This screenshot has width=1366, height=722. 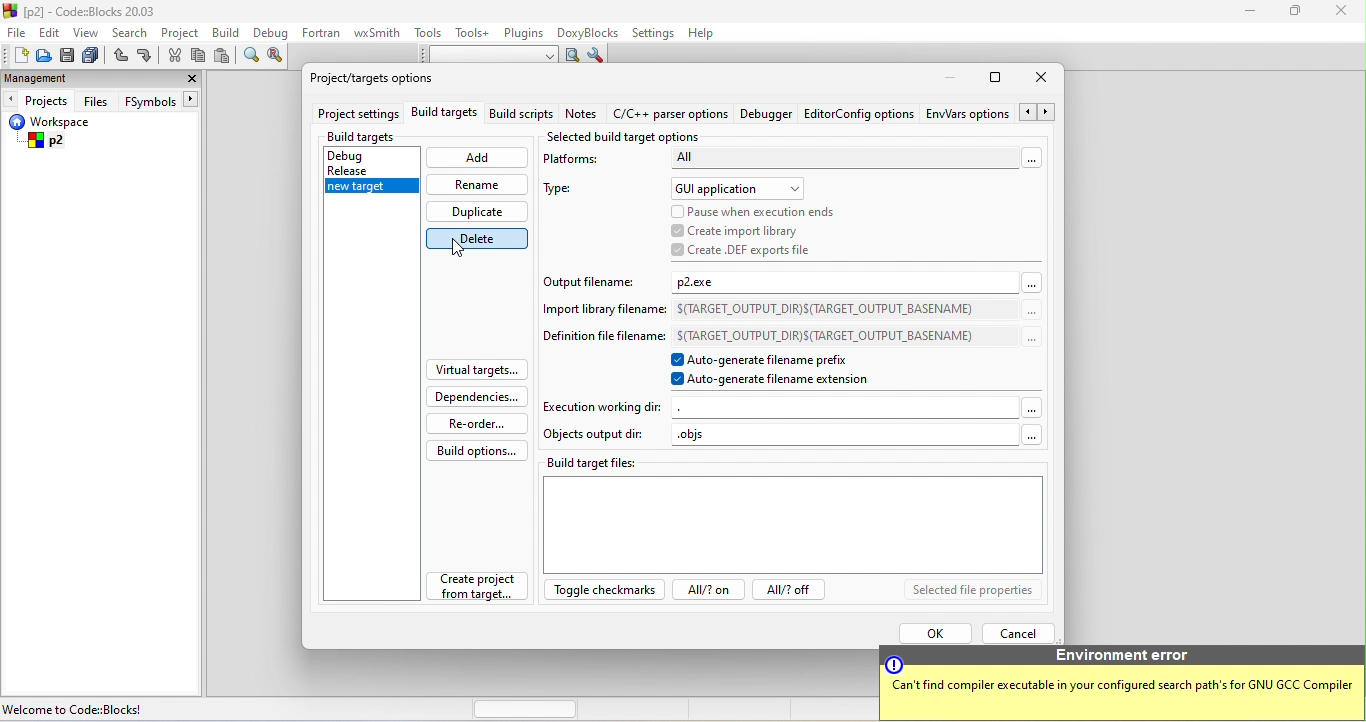 I want to click on platforms, so click(x=584, y=162).